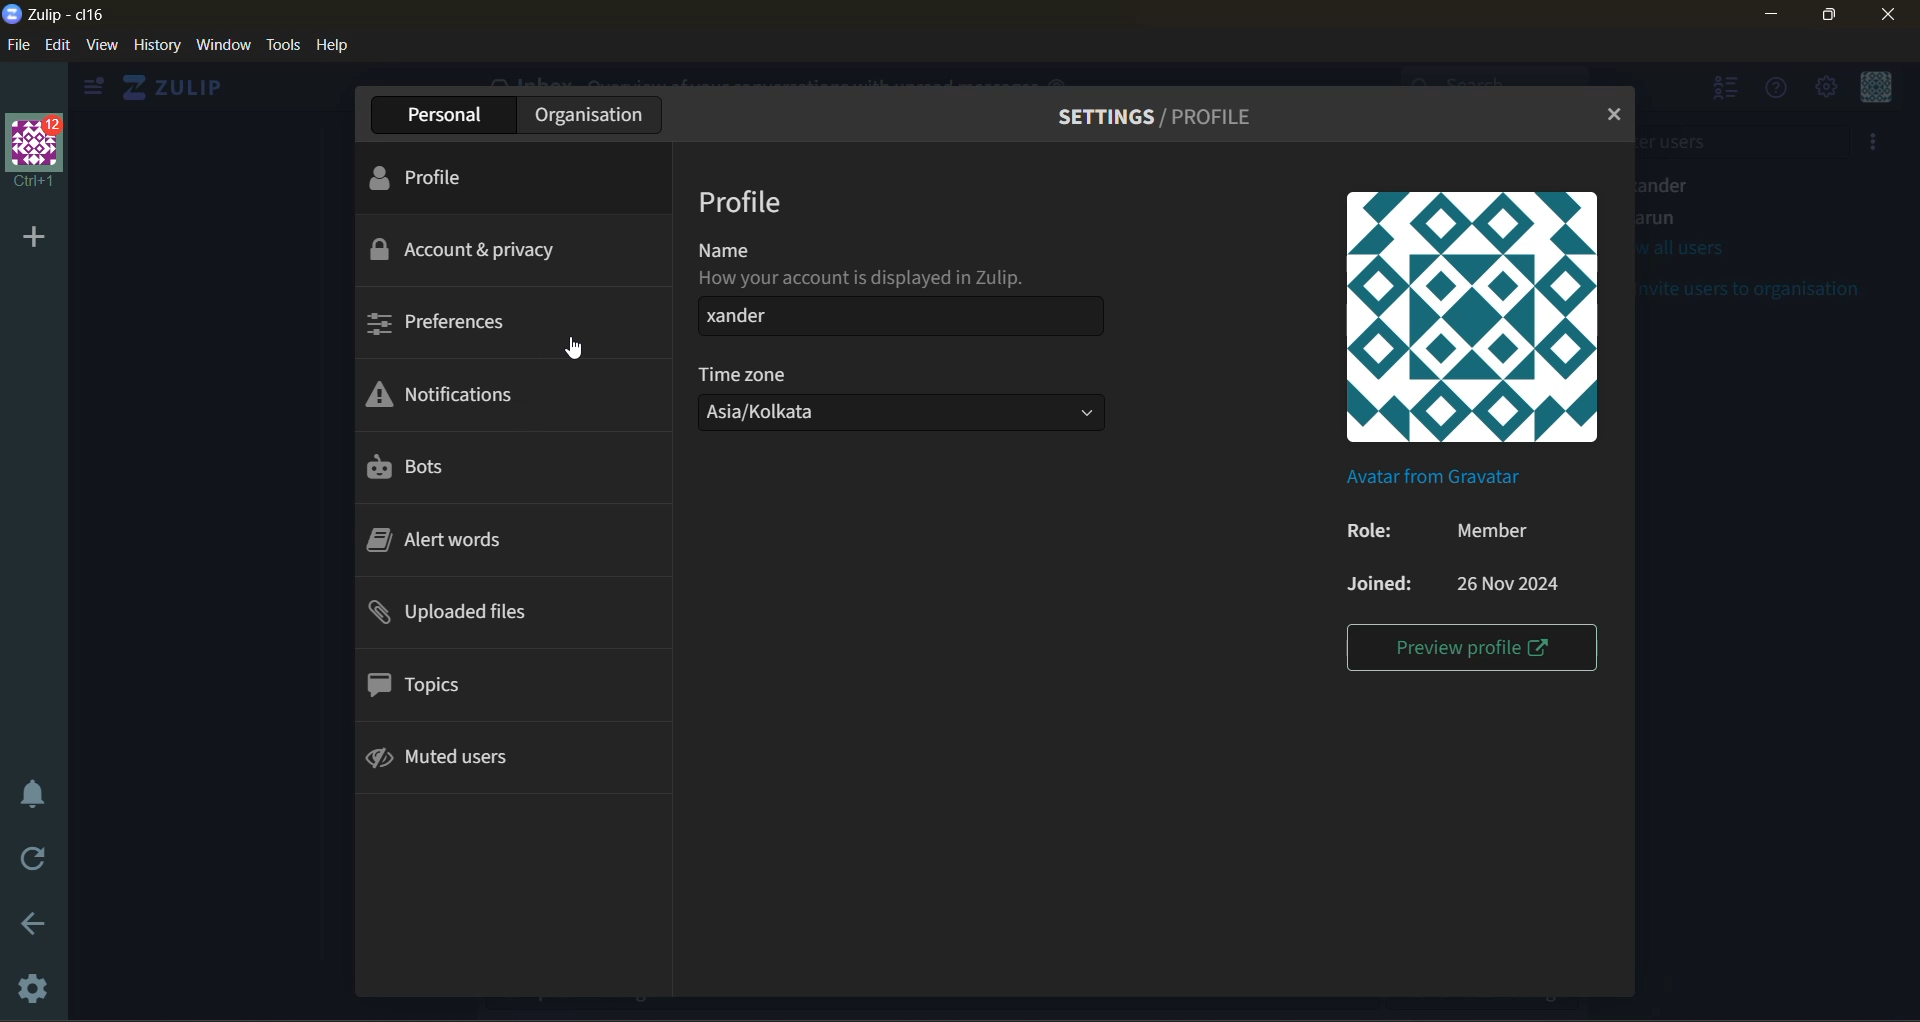 The height and width of the screenshot is (1022, 1920). Describe the element at coordinates (1450, 480) in the screenshot. I see `avatar from gravatar` at that location.